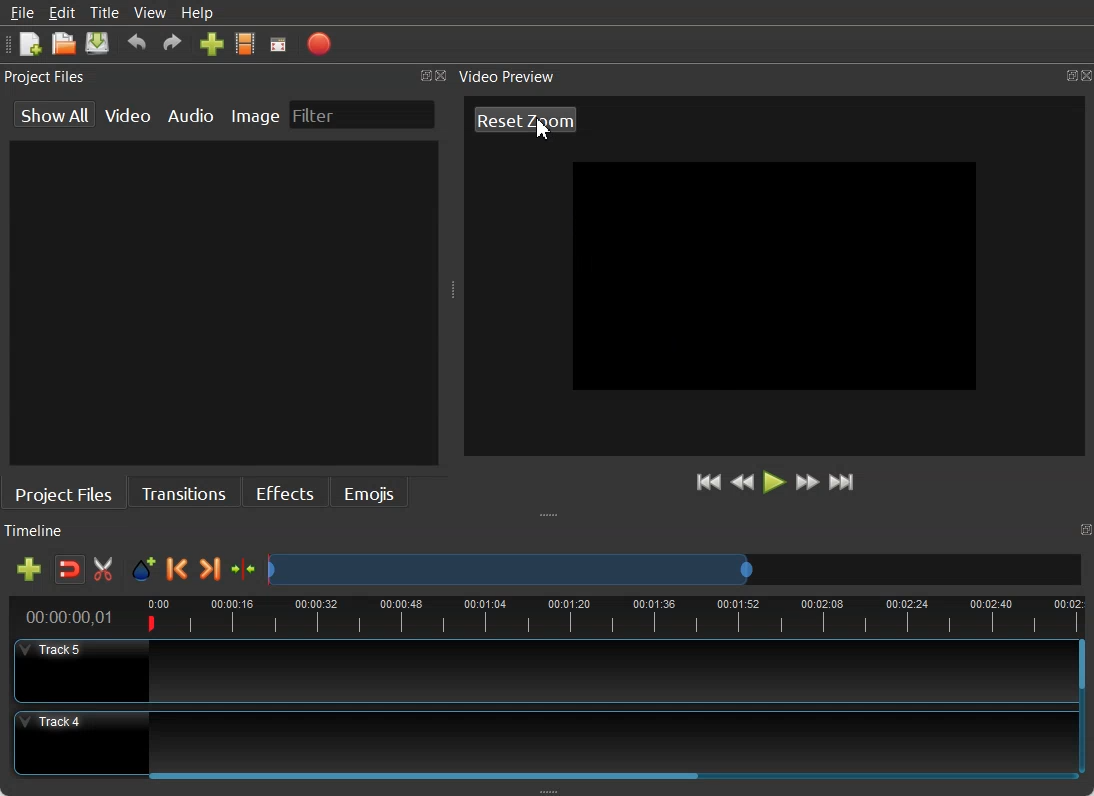  What do you see at coordinates (1086, 530) in the screenshot?
I see `Maximize` at bounding box center [1086, 530].